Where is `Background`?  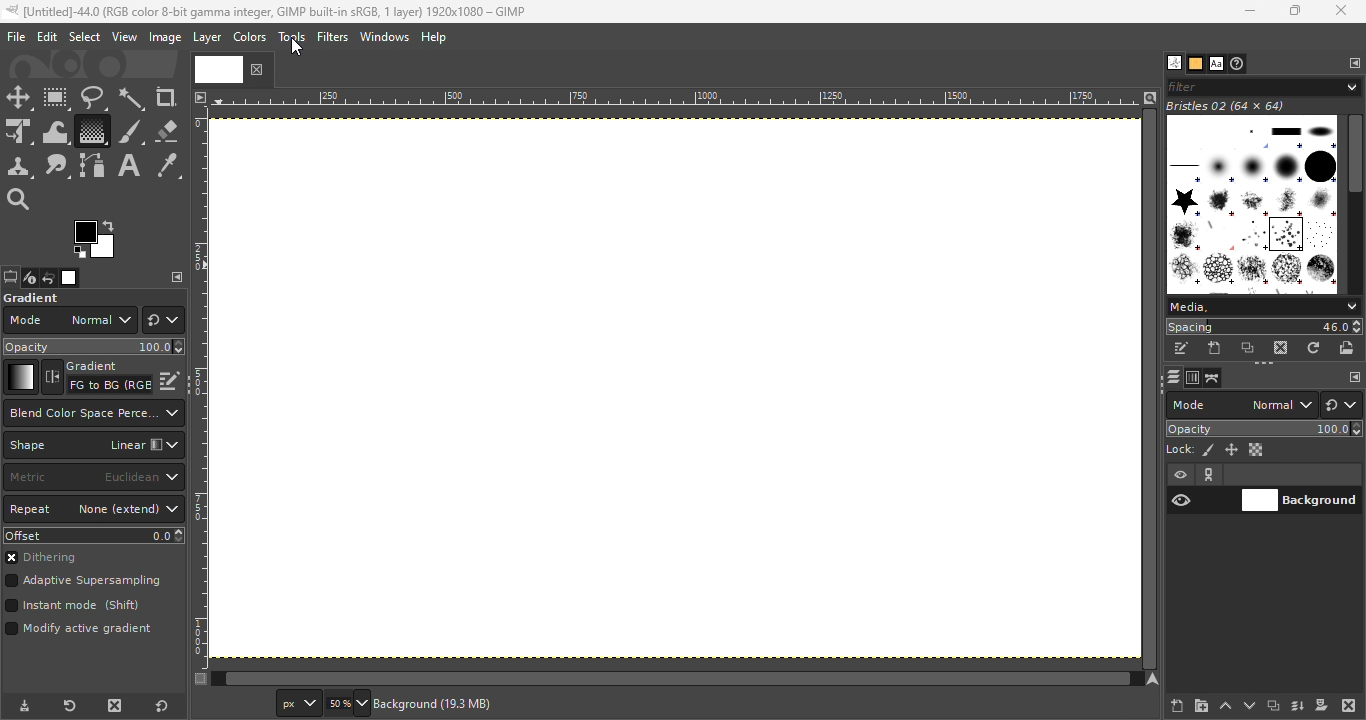 Background is located at coordinates (452, 705).